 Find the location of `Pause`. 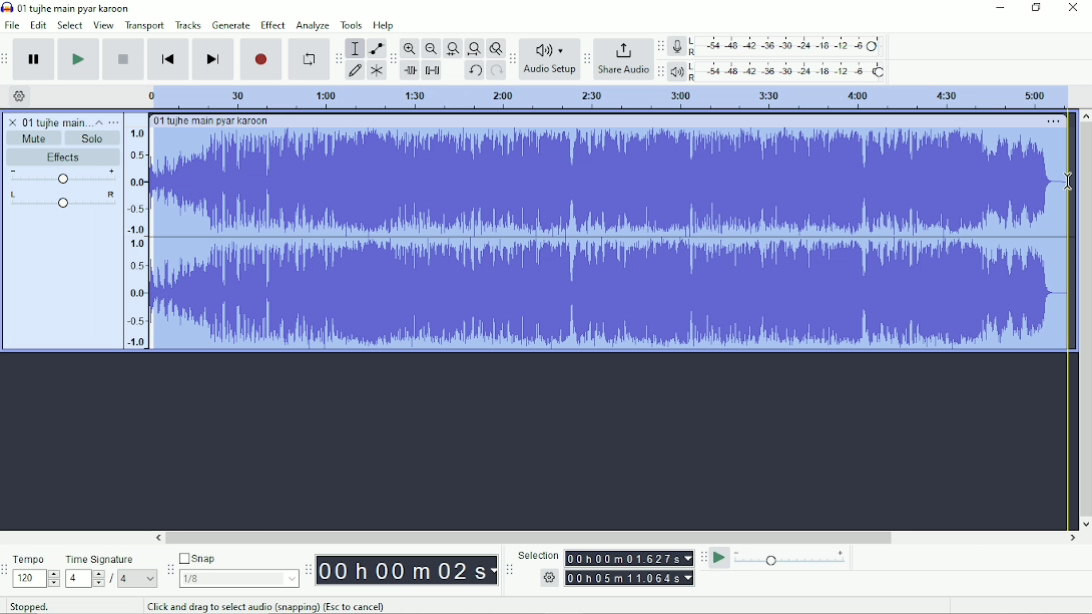

Pause is located at coordinates (36, 59).